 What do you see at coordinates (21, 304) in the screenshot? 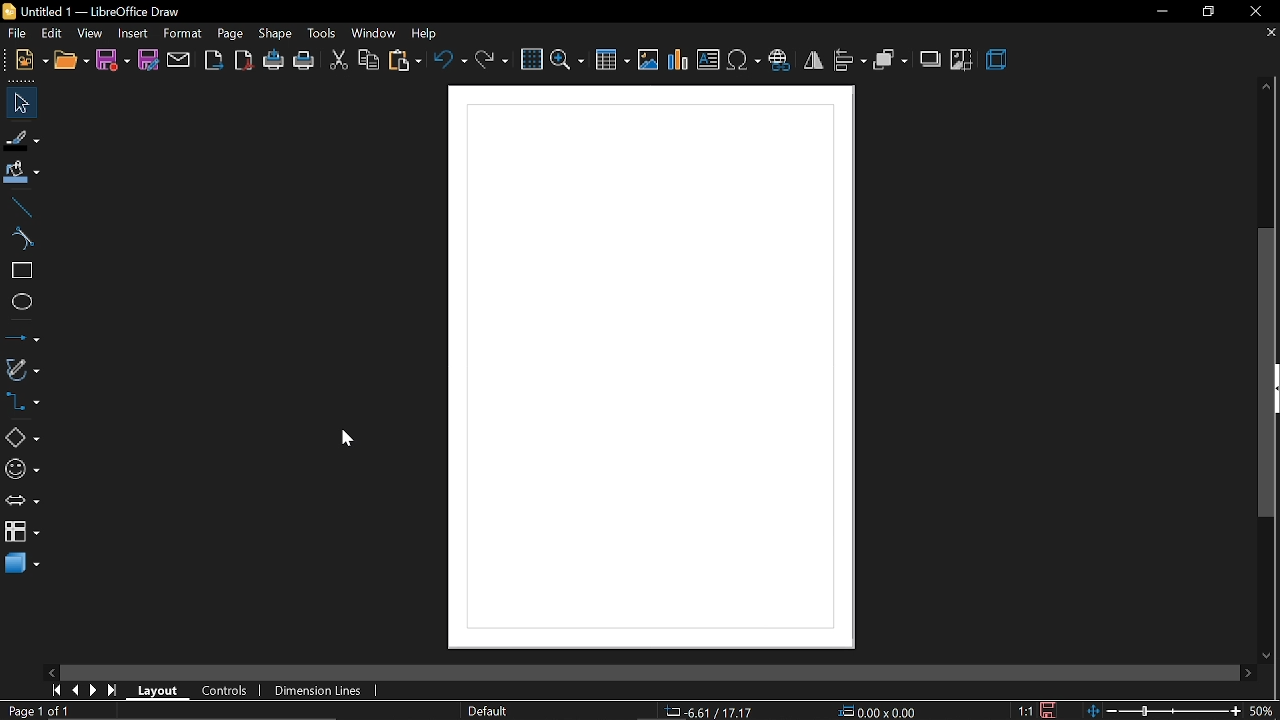
I see `ellipse` at bounding box center [21, 304].